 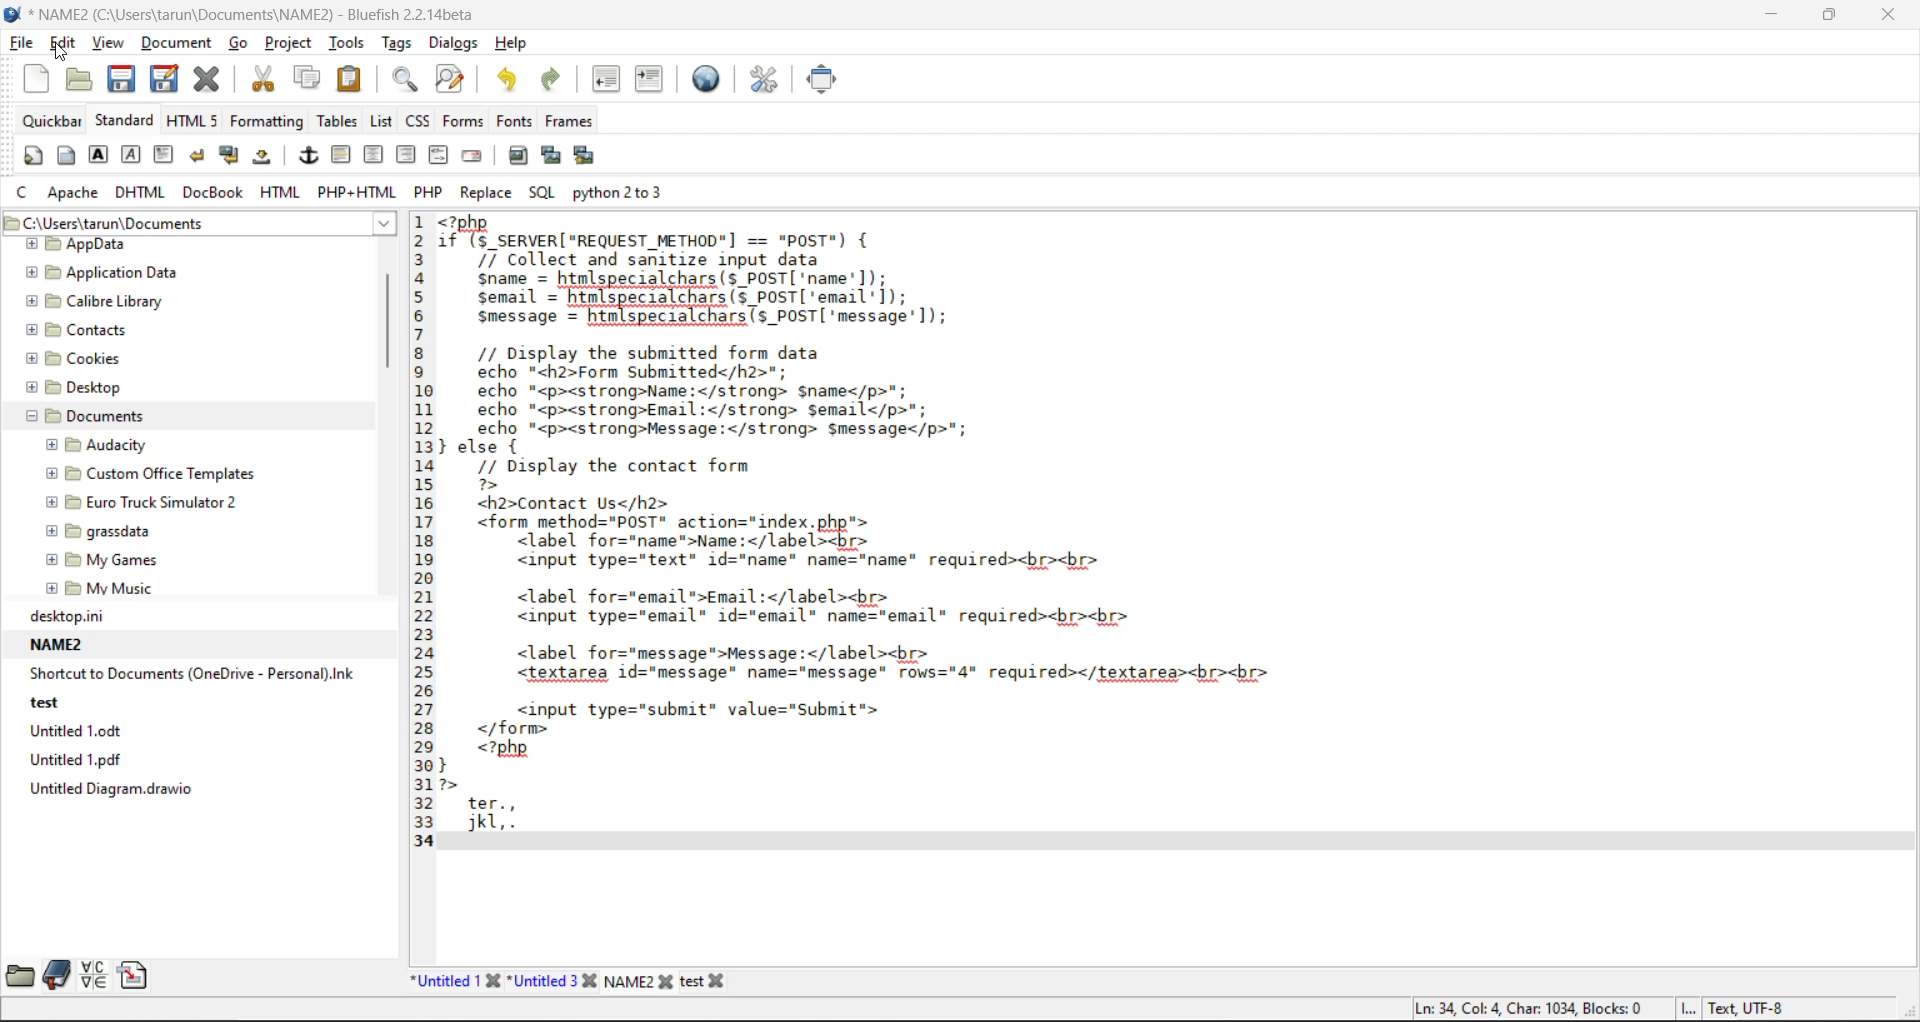 What do you see at coordinates (77, 191) in the screenshot?
I see `apache` at bounding box center [77, 191].